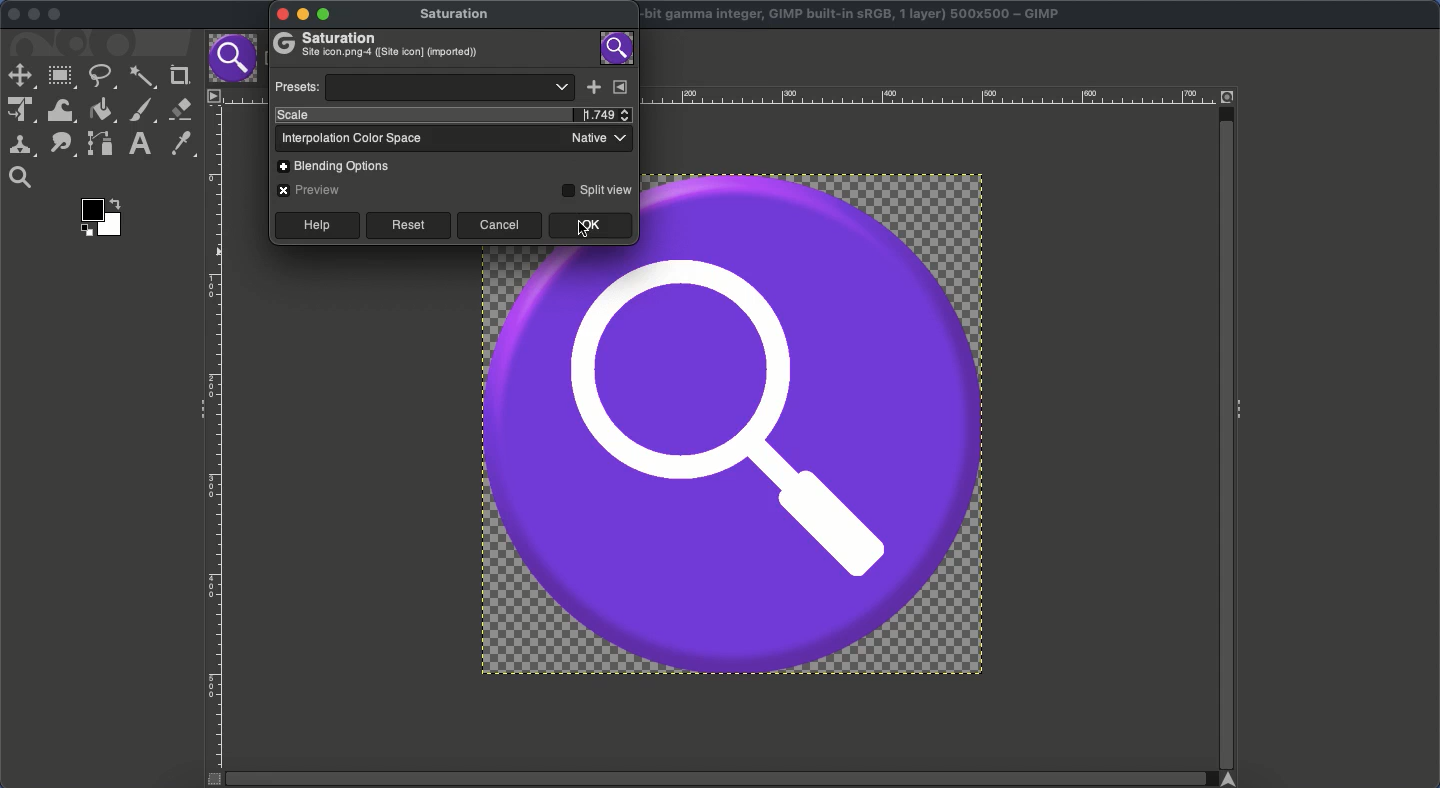  Describe the element at coordinates (21, 147) in the screenshot. I see `Clone tool` at that location.